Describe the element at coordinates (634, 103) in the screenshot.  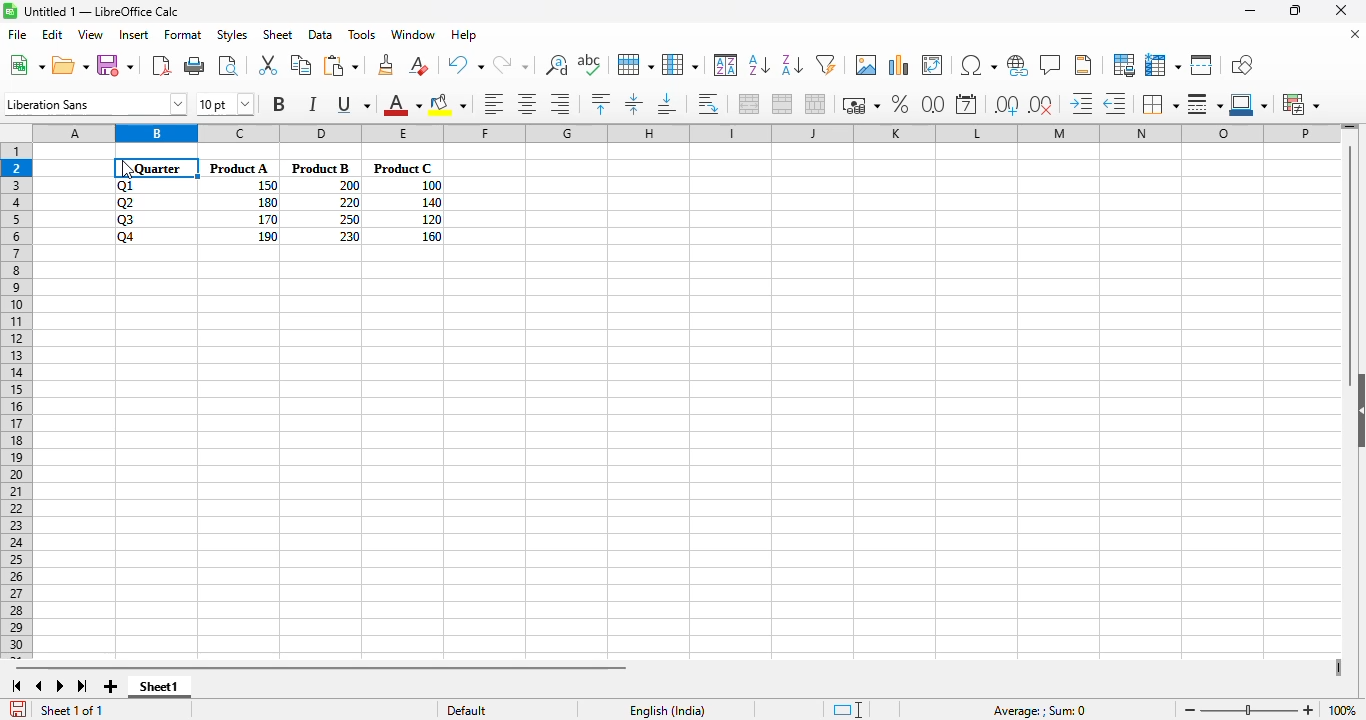
I see `center vertically` at that location.